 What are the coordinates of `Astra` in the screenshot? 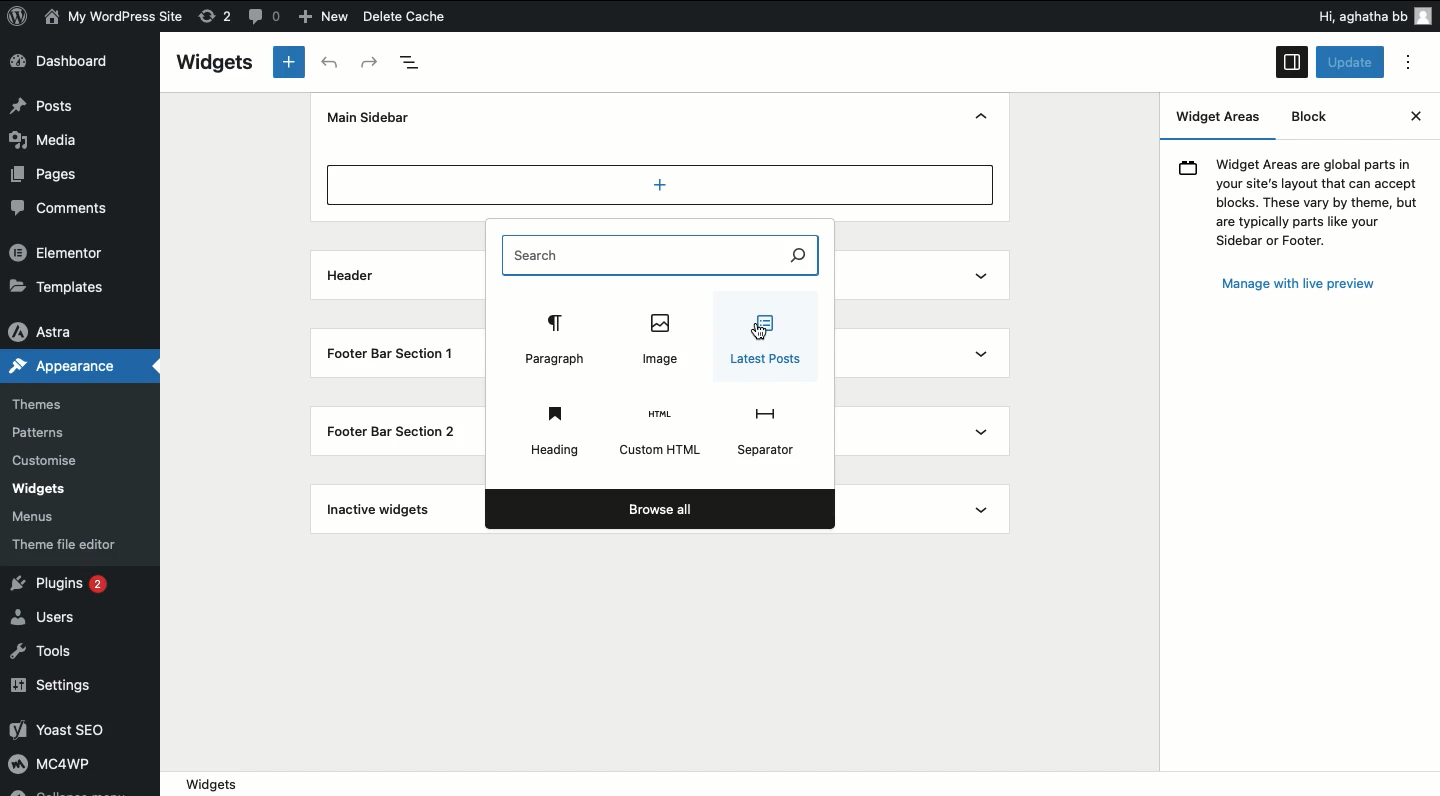 It's located at (51, 329).